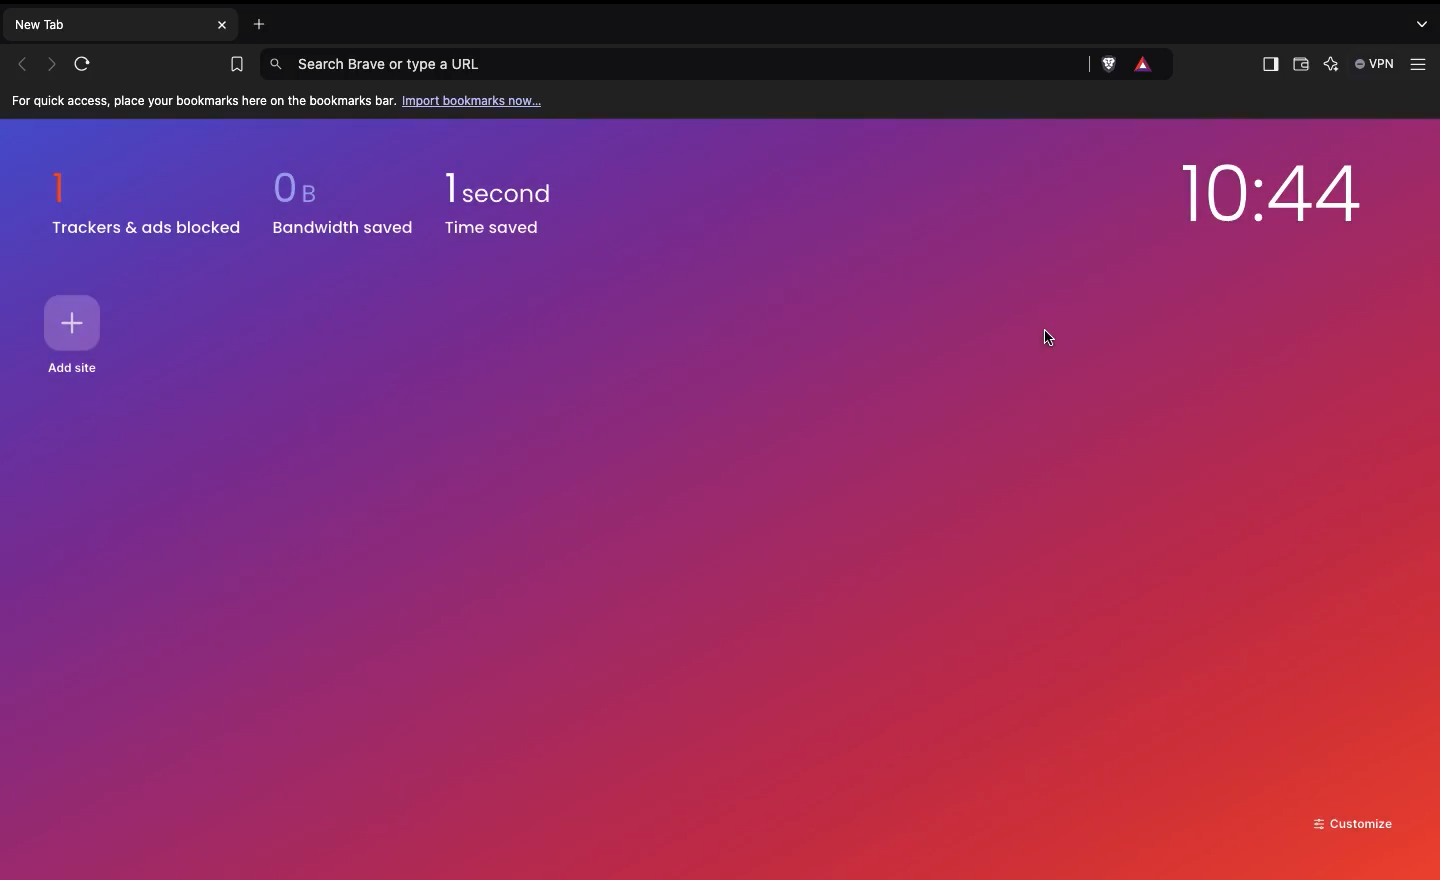 The width and height of the screenshot is (1440, 880). I want to click on Brave Shields, so click(1112, 64).